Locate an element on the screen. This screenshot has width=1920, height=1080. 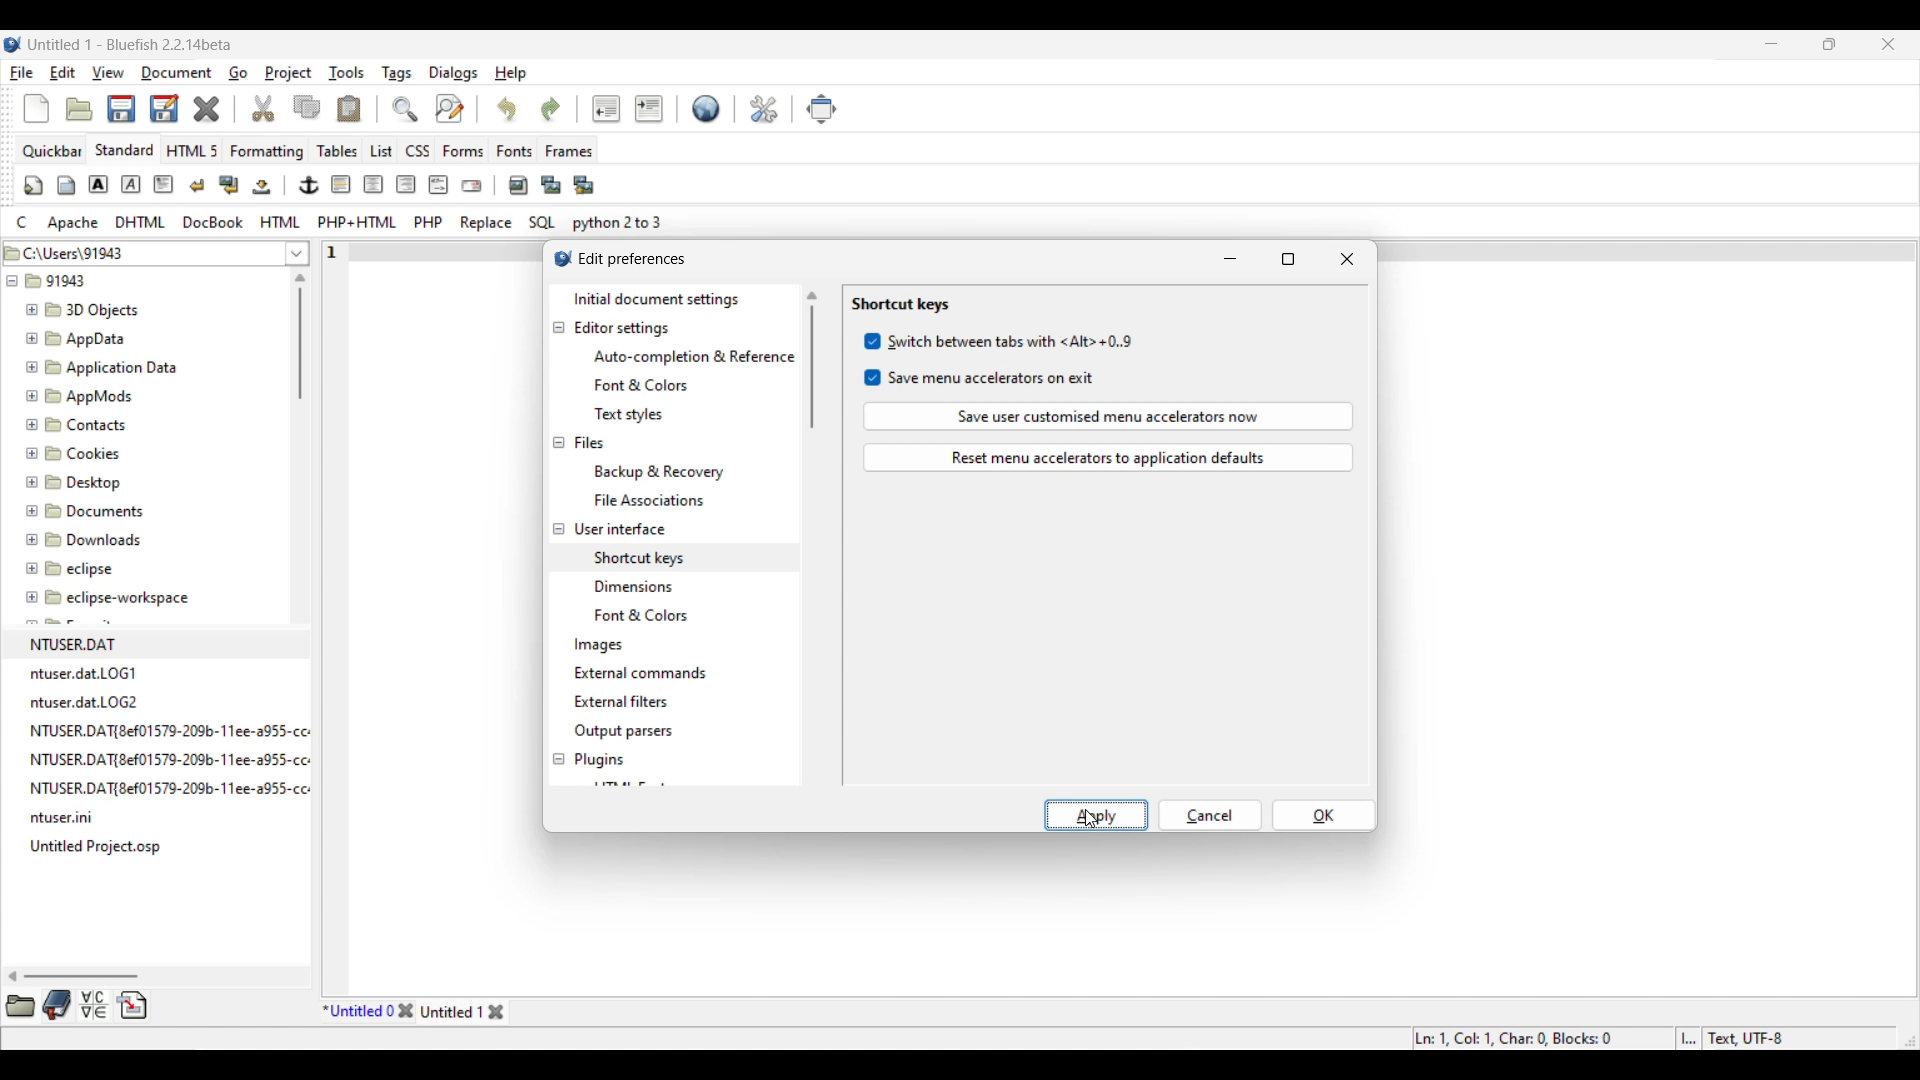
Help menu is located at coordinates (511, 74).